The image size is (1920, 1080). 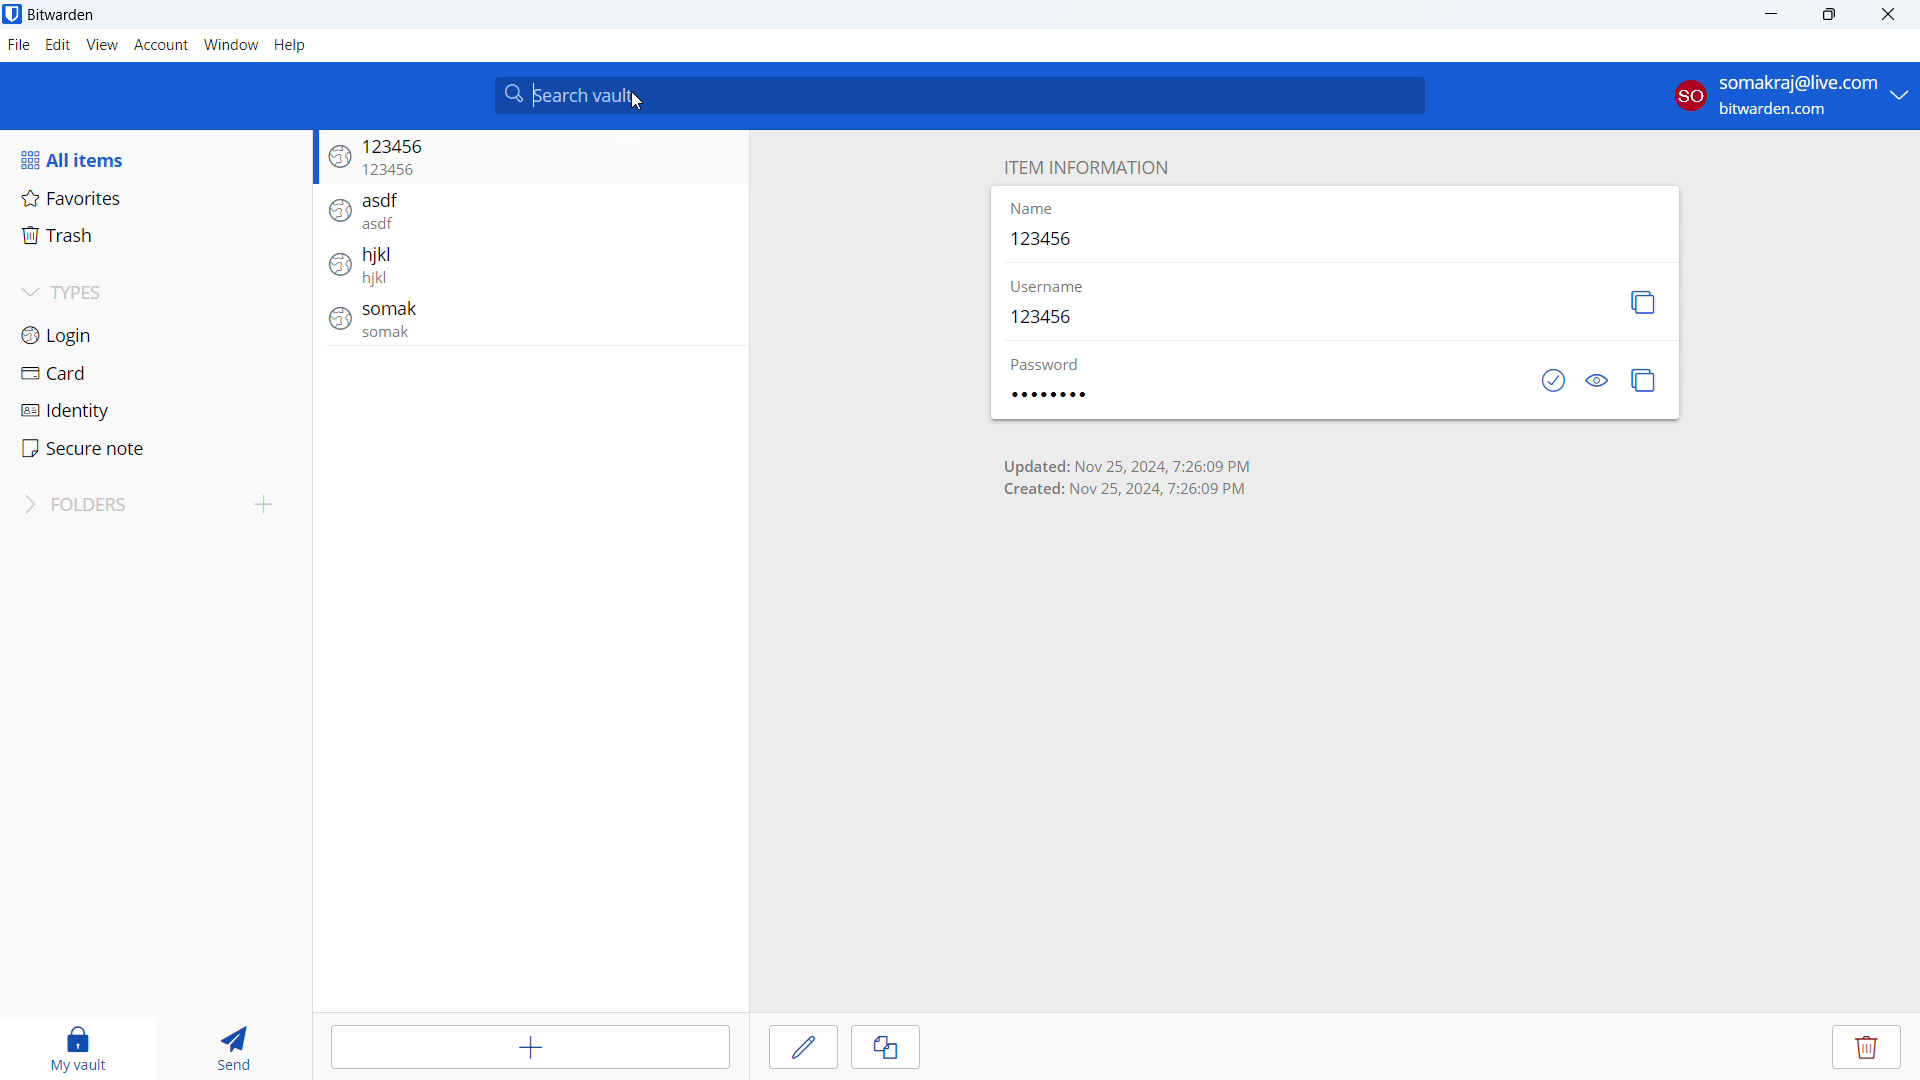 I want to click on secure note, so click(x=153, y=449).